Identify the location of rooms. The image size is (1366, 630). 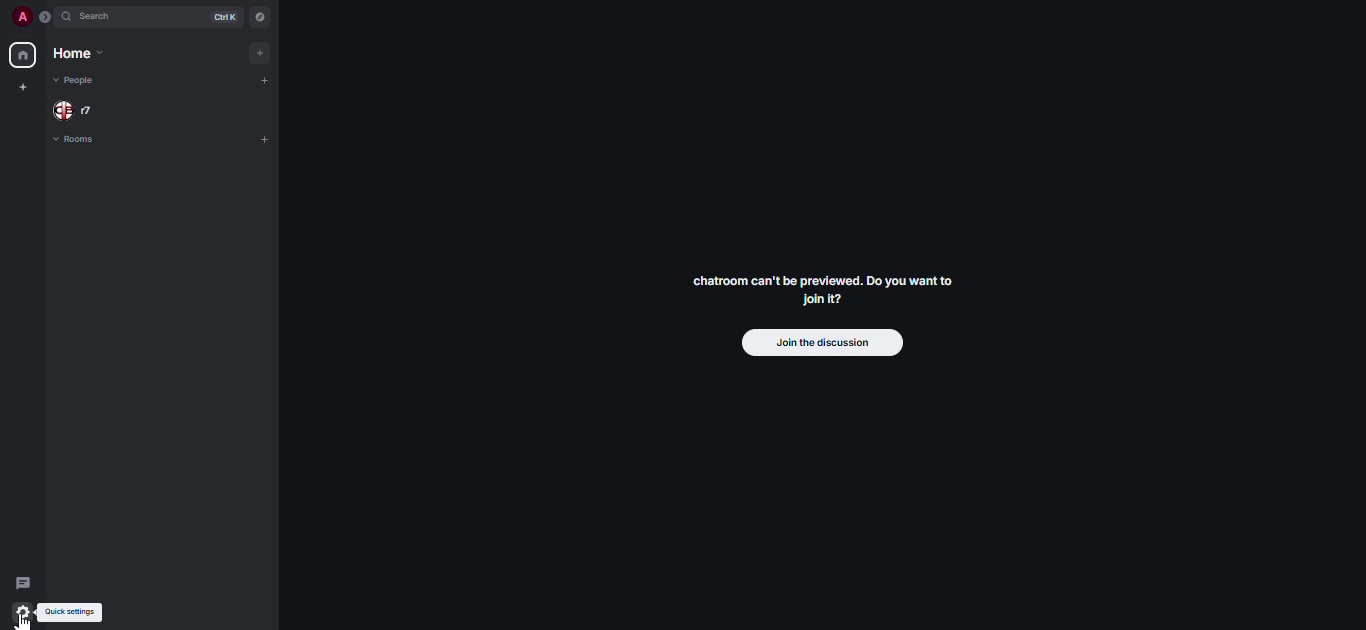
(83, 140).